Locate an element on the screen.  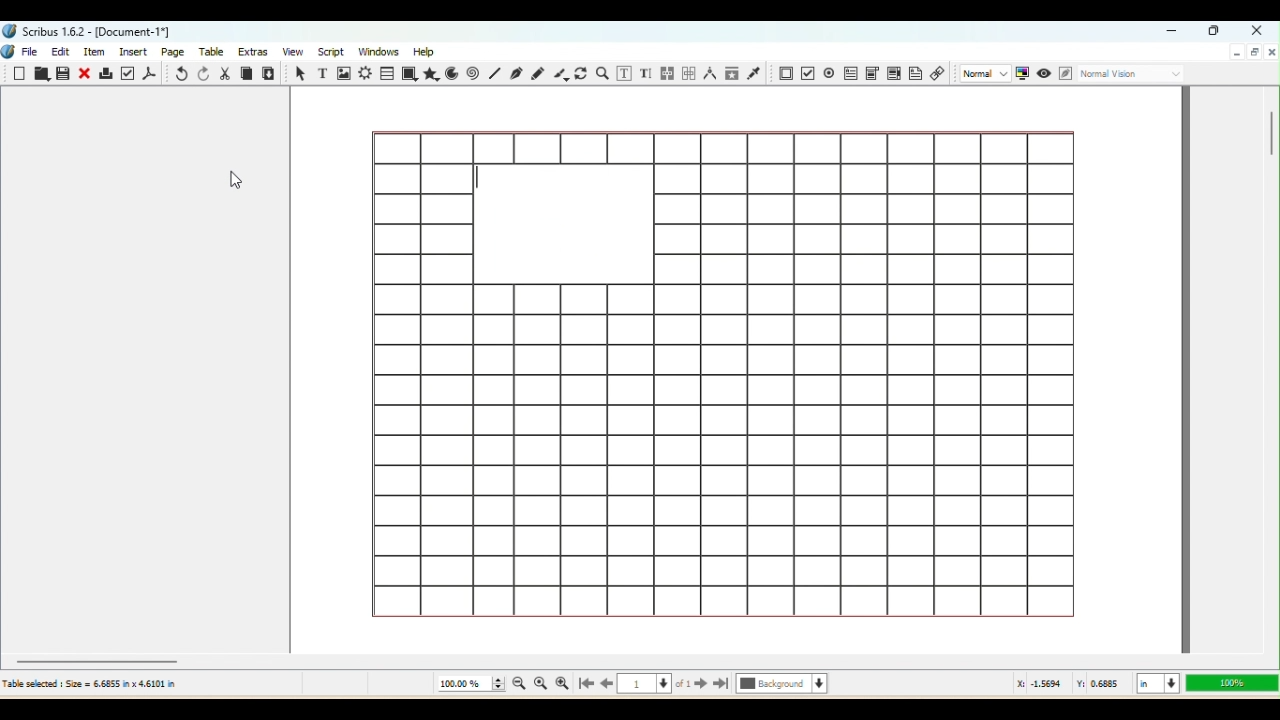
Select the current layer is located at coordinates (782, 685).